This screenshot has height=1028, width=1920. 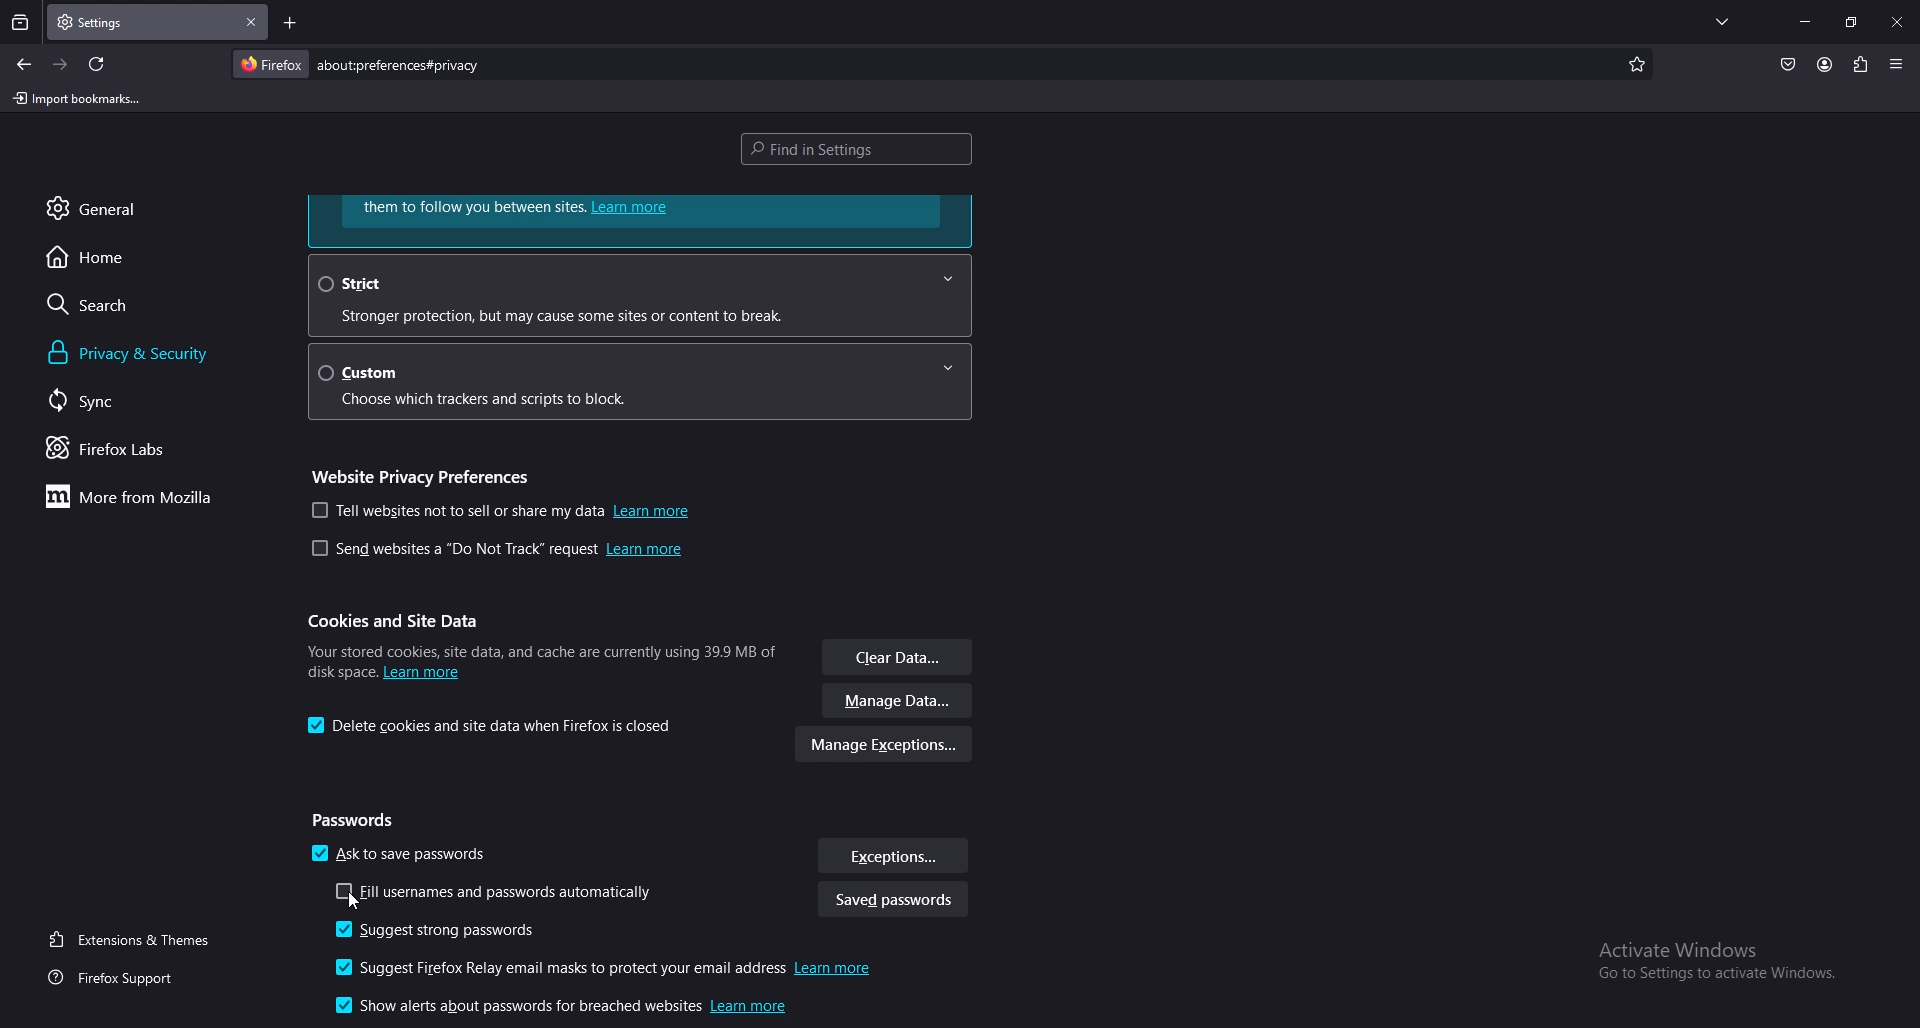 What do you see at coordinates (1638, 65) in the screenshot?
I see `bookmark` at bounding box center [1638, 65].